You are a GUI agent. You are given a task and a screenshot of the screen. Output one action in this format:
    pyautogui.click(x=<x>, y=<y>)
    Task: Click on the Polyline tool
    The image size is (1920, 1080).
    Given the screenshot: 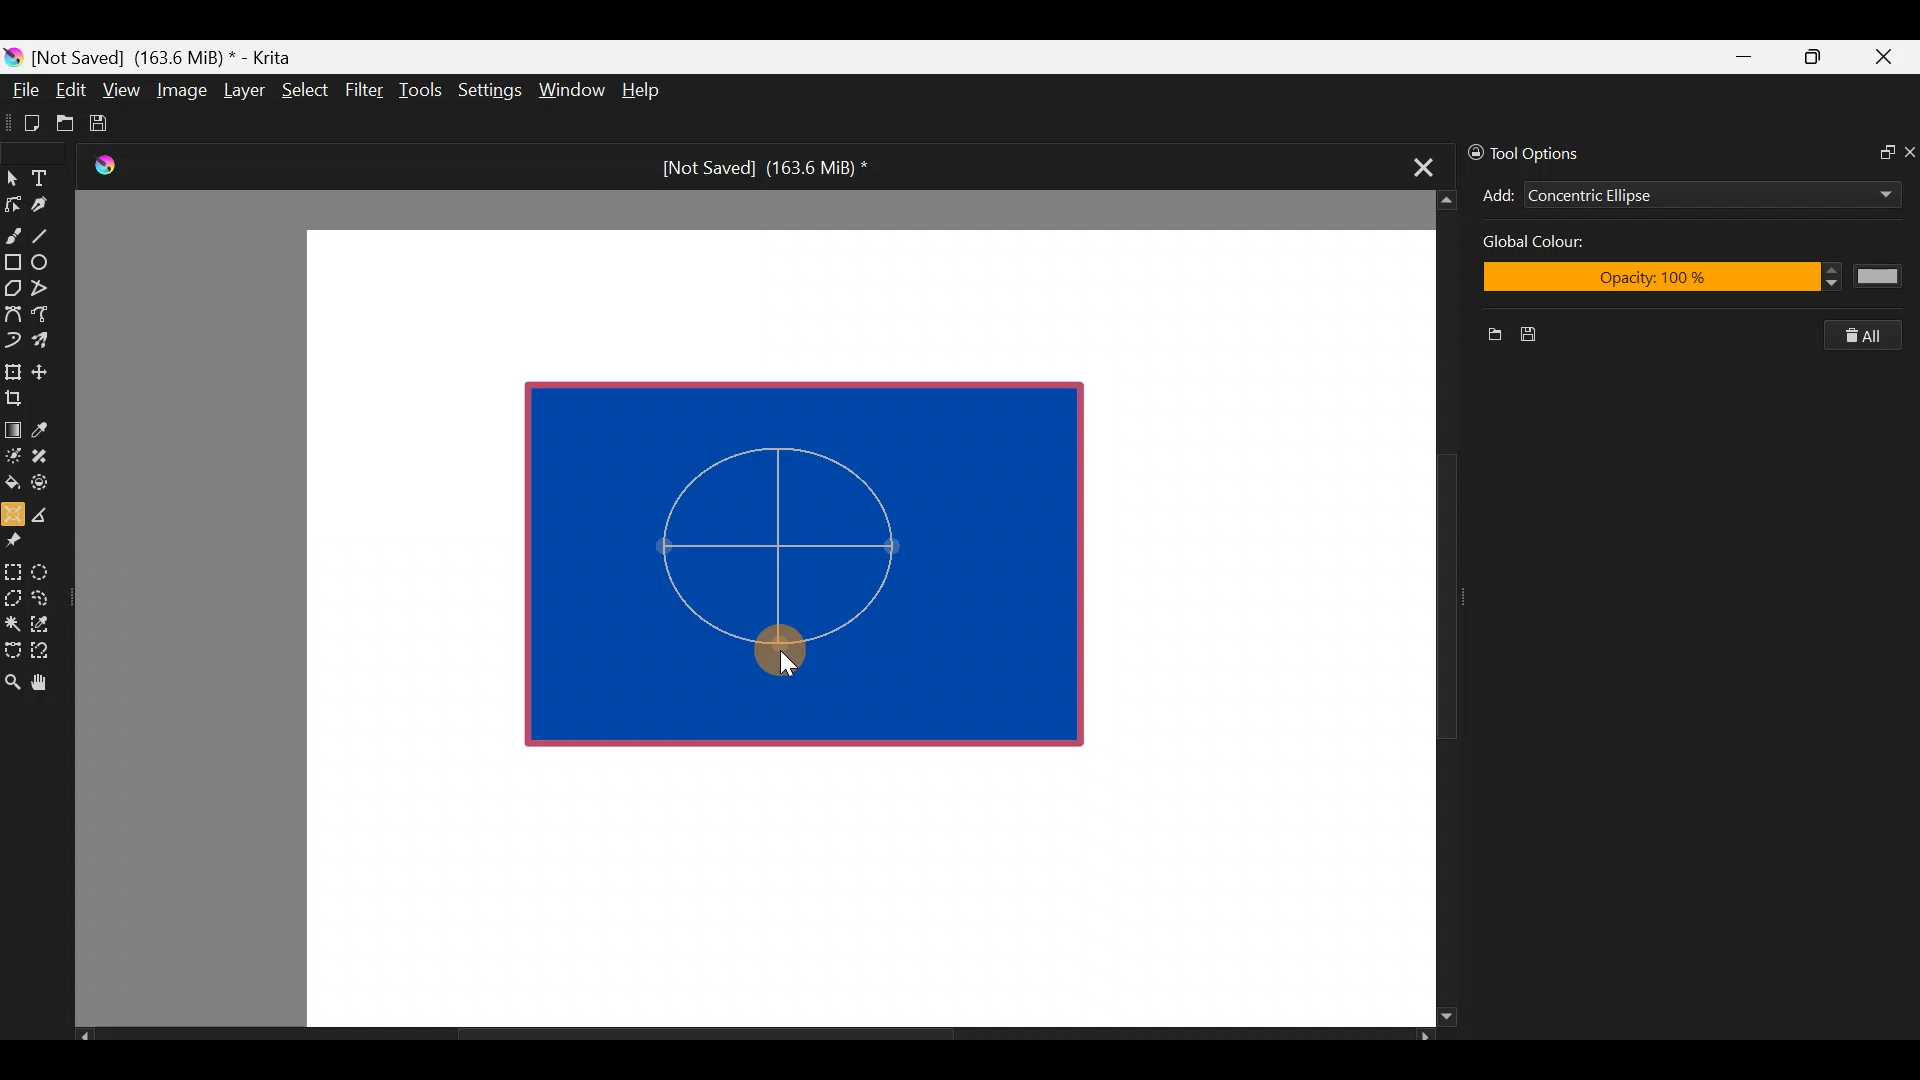 What is the action you would take?
    pyautogui.click(x=48, y=289)
    